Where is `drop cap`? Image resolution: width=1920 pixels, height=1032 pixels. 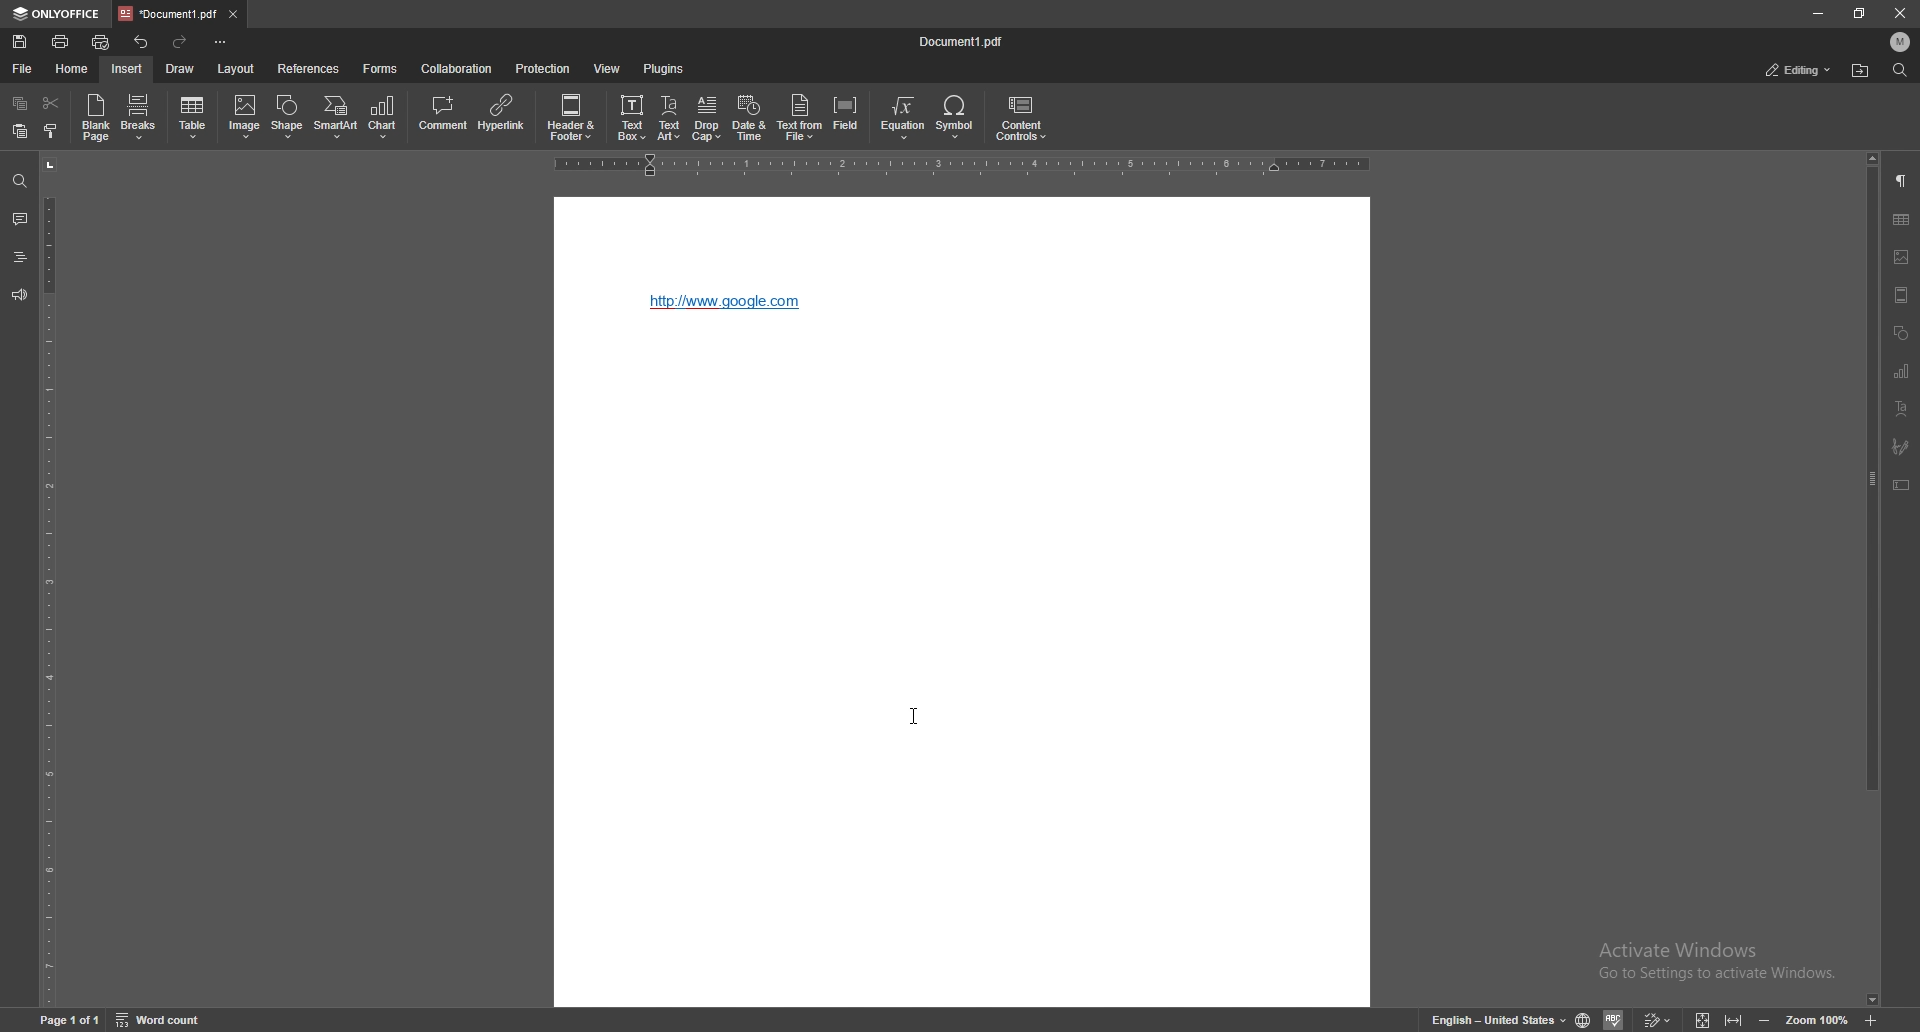
drop cap is located at coordinates (707, 118).